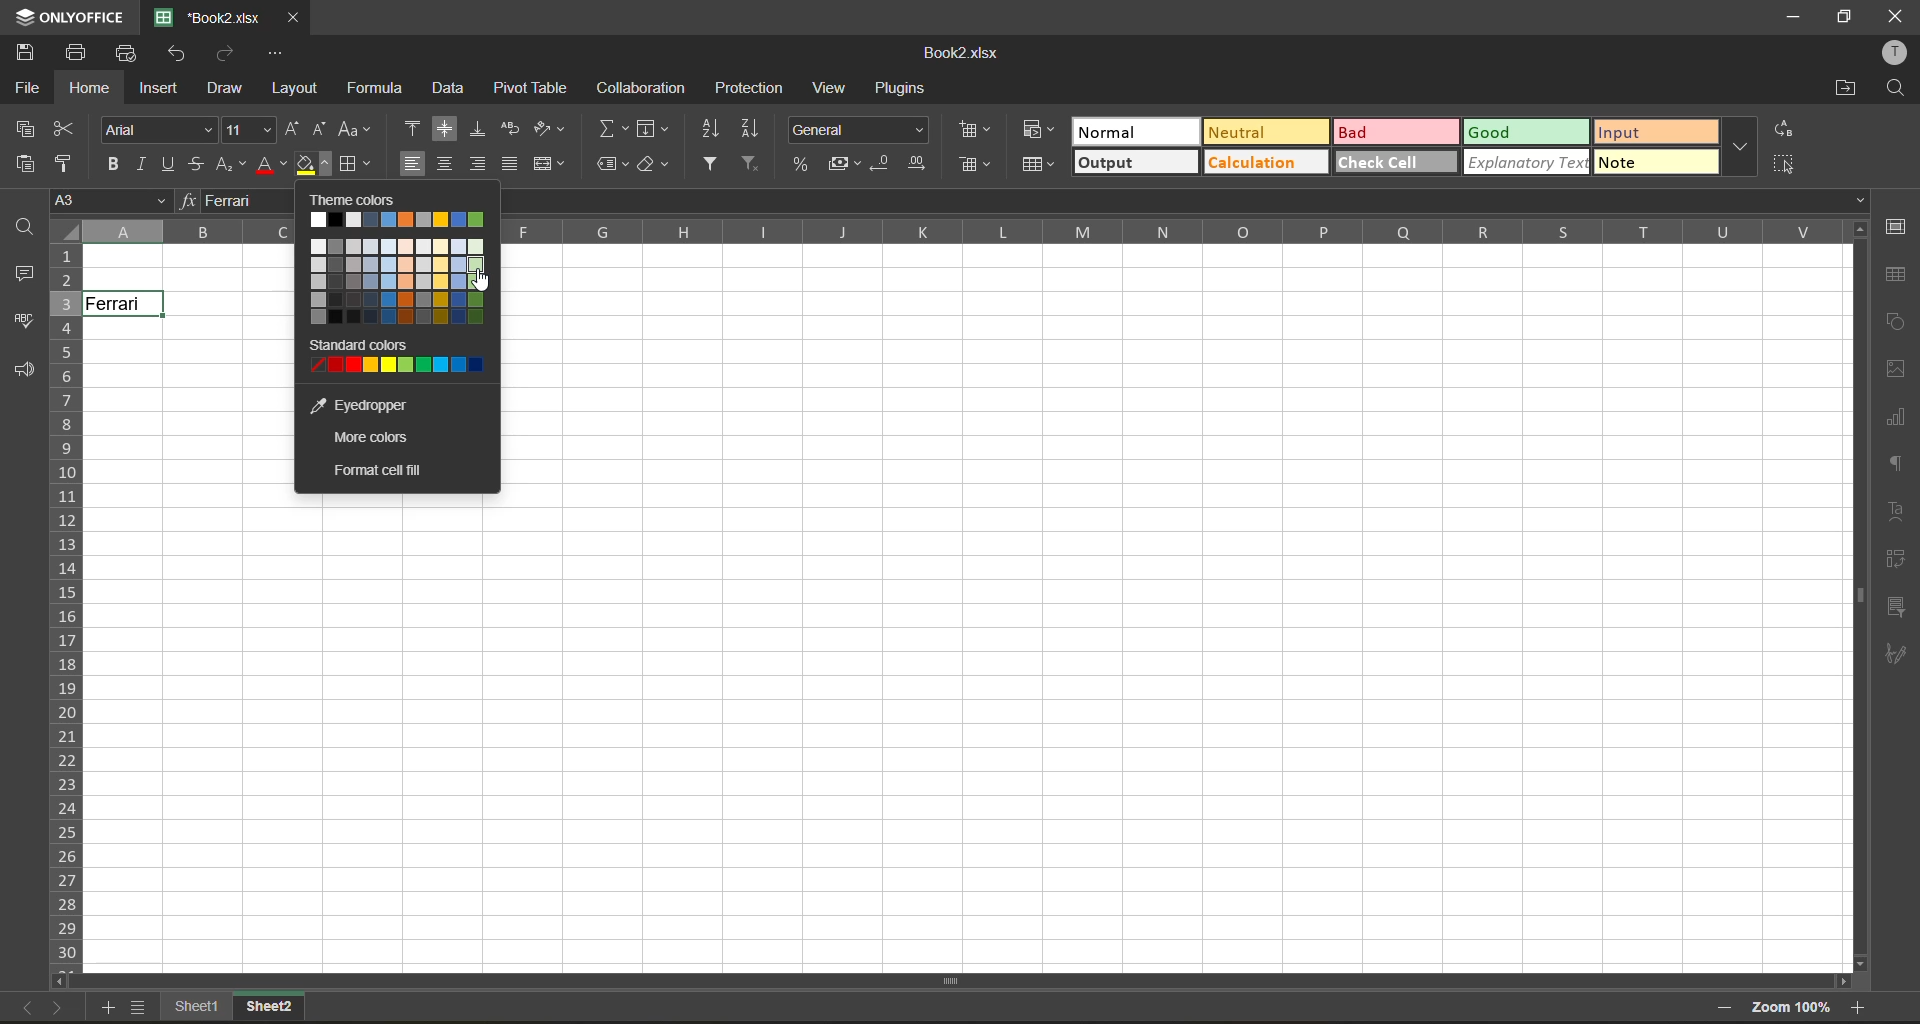 The width and height of the screenshot is (1920, 1024). I want to click on sheet names, so click(198, 1008).